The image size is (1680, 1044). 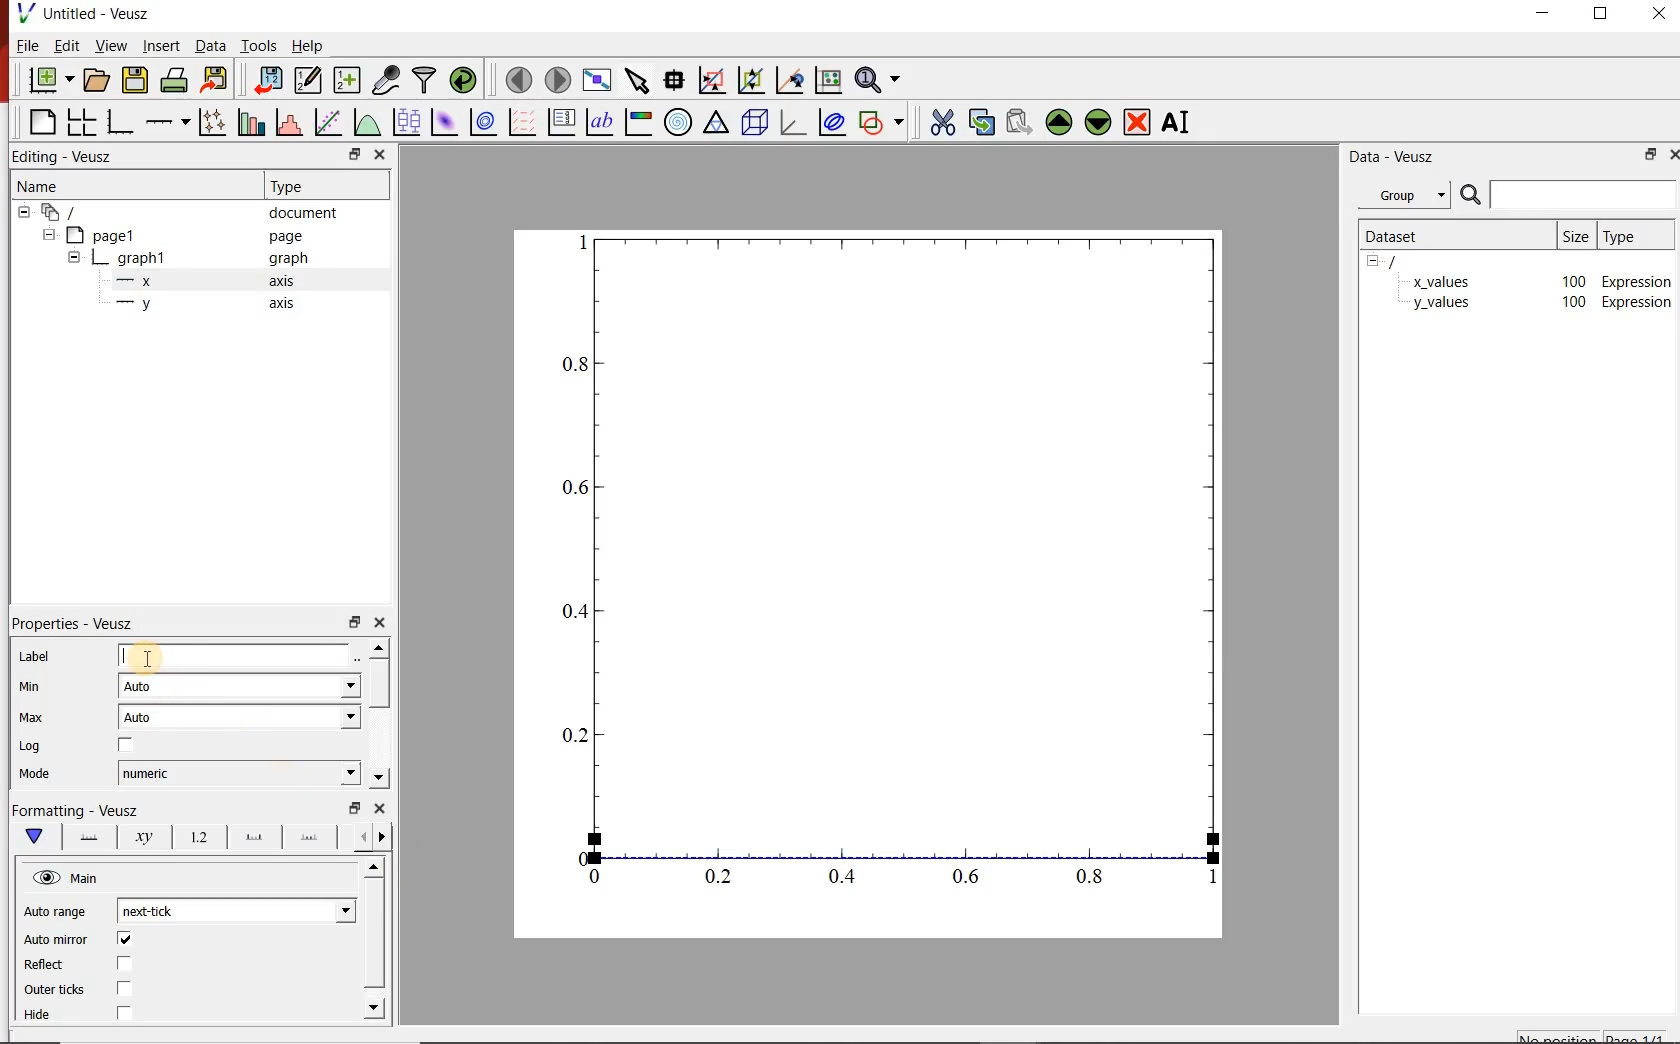 What do you see at coordinates (1633, 237) in the screenshot?
I see `type` at bounding box center [1633, 237].